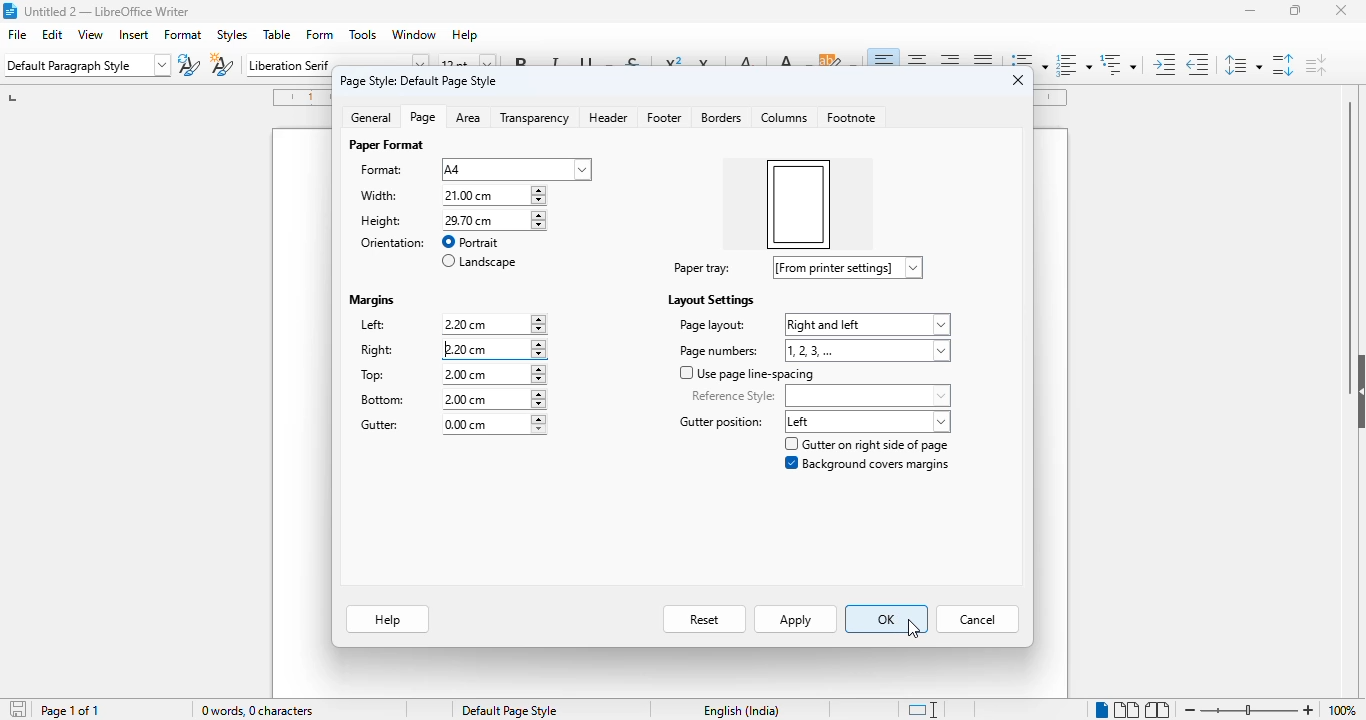 The image size is (1366, 720). I want to click on zoom in or zoom out bar, so click(1248, 711).